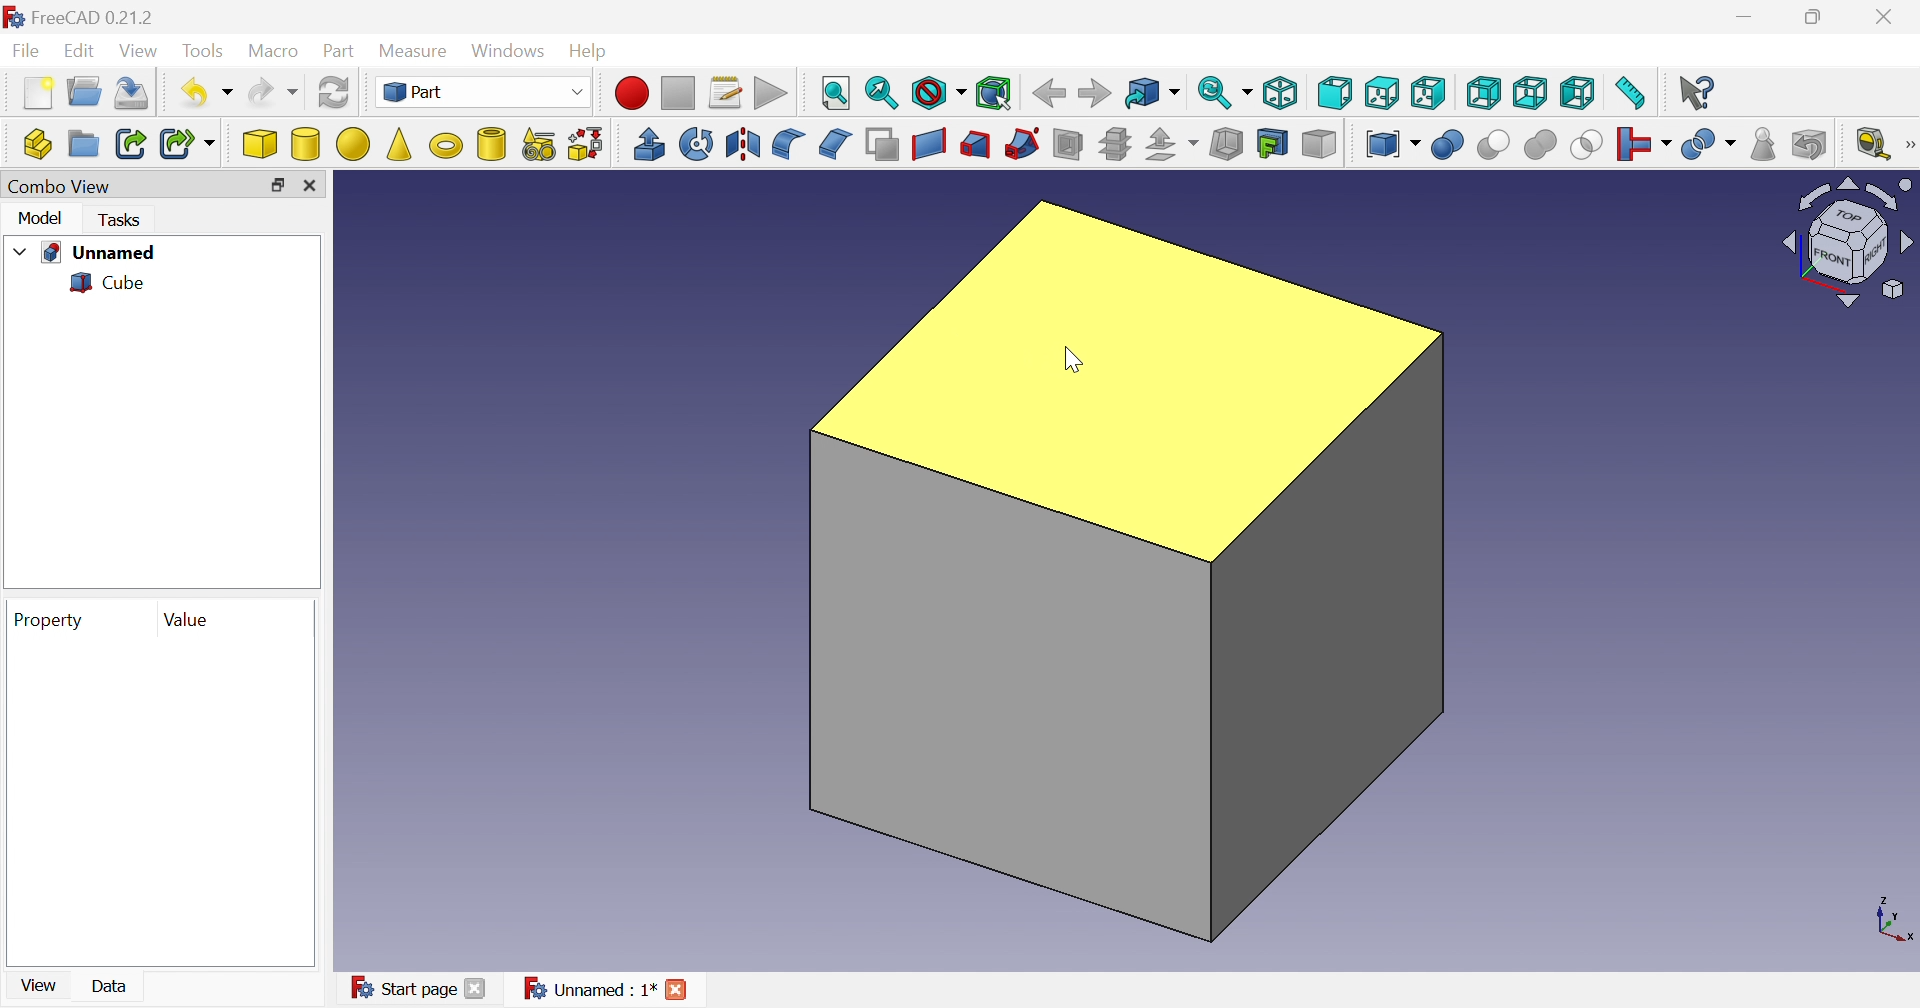 The height and width of the screenshot is (1008, 1920). I want to click on Switch between workbenches, so click(486, 92).